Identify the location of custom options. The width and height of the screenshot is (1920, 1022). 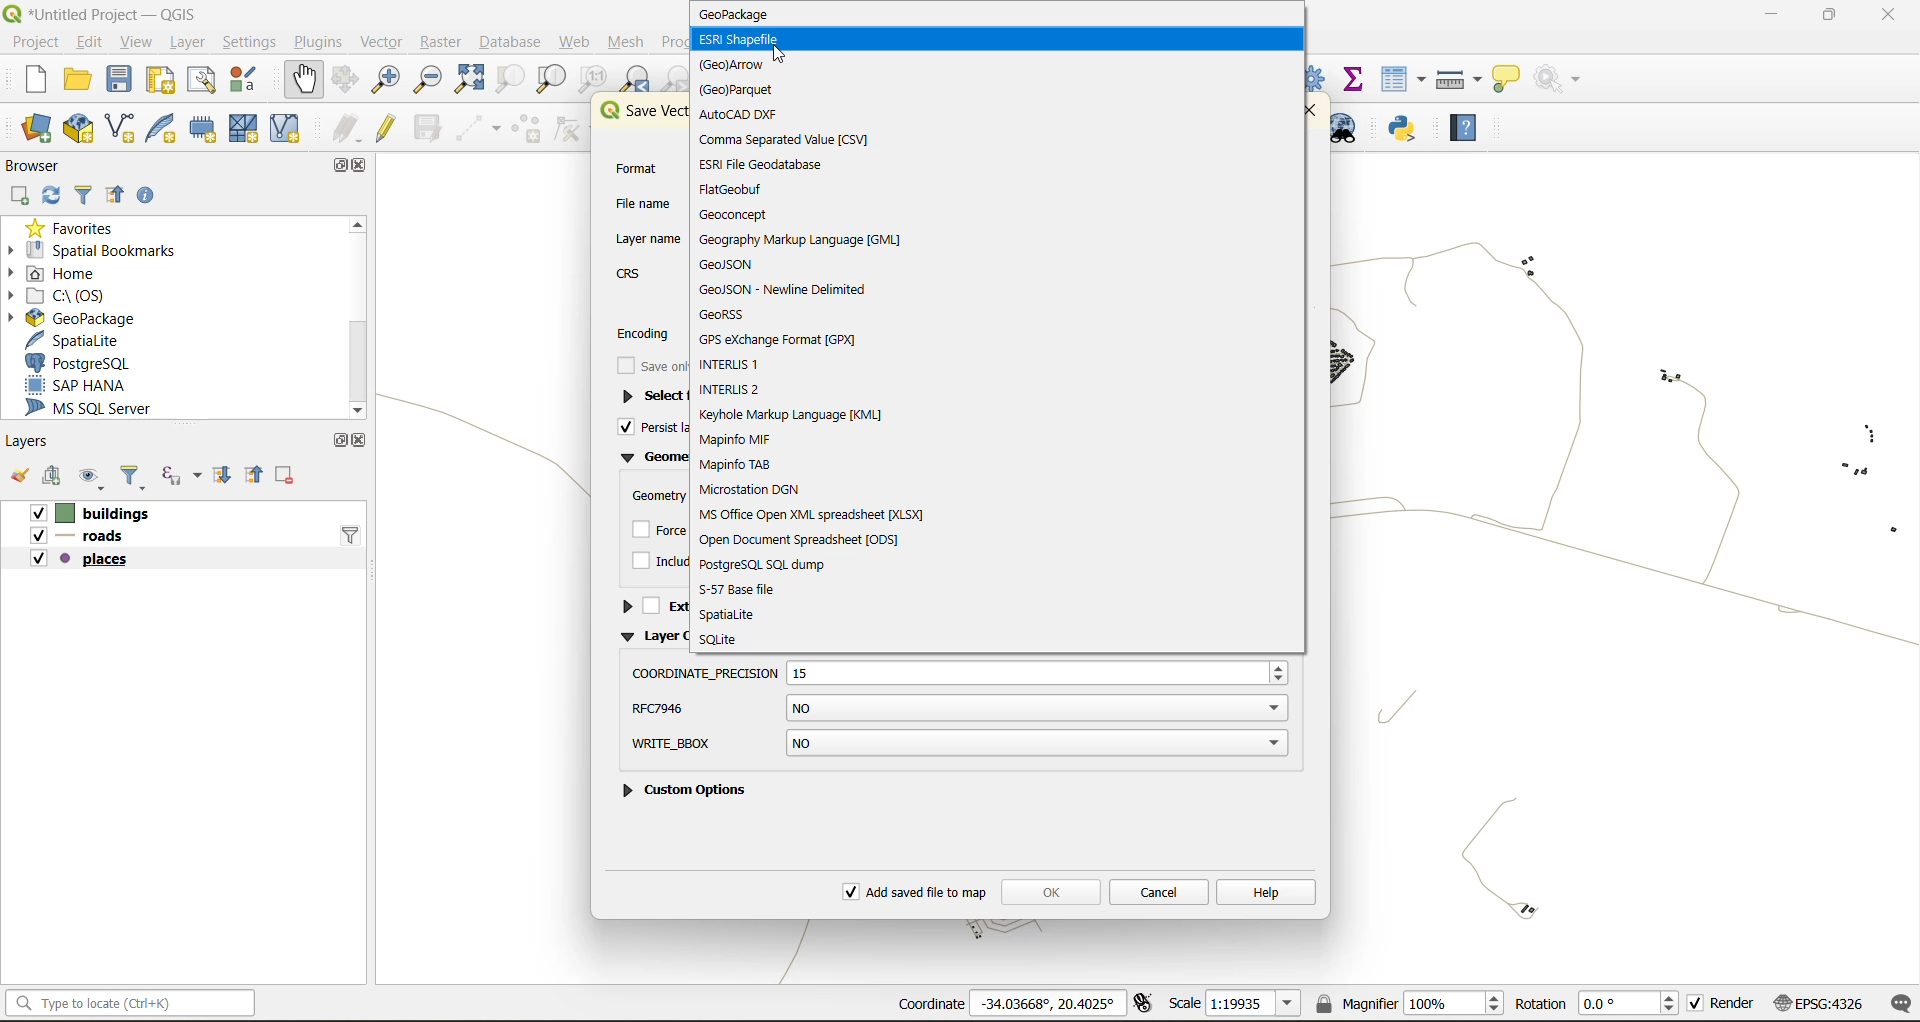
(688, 791).